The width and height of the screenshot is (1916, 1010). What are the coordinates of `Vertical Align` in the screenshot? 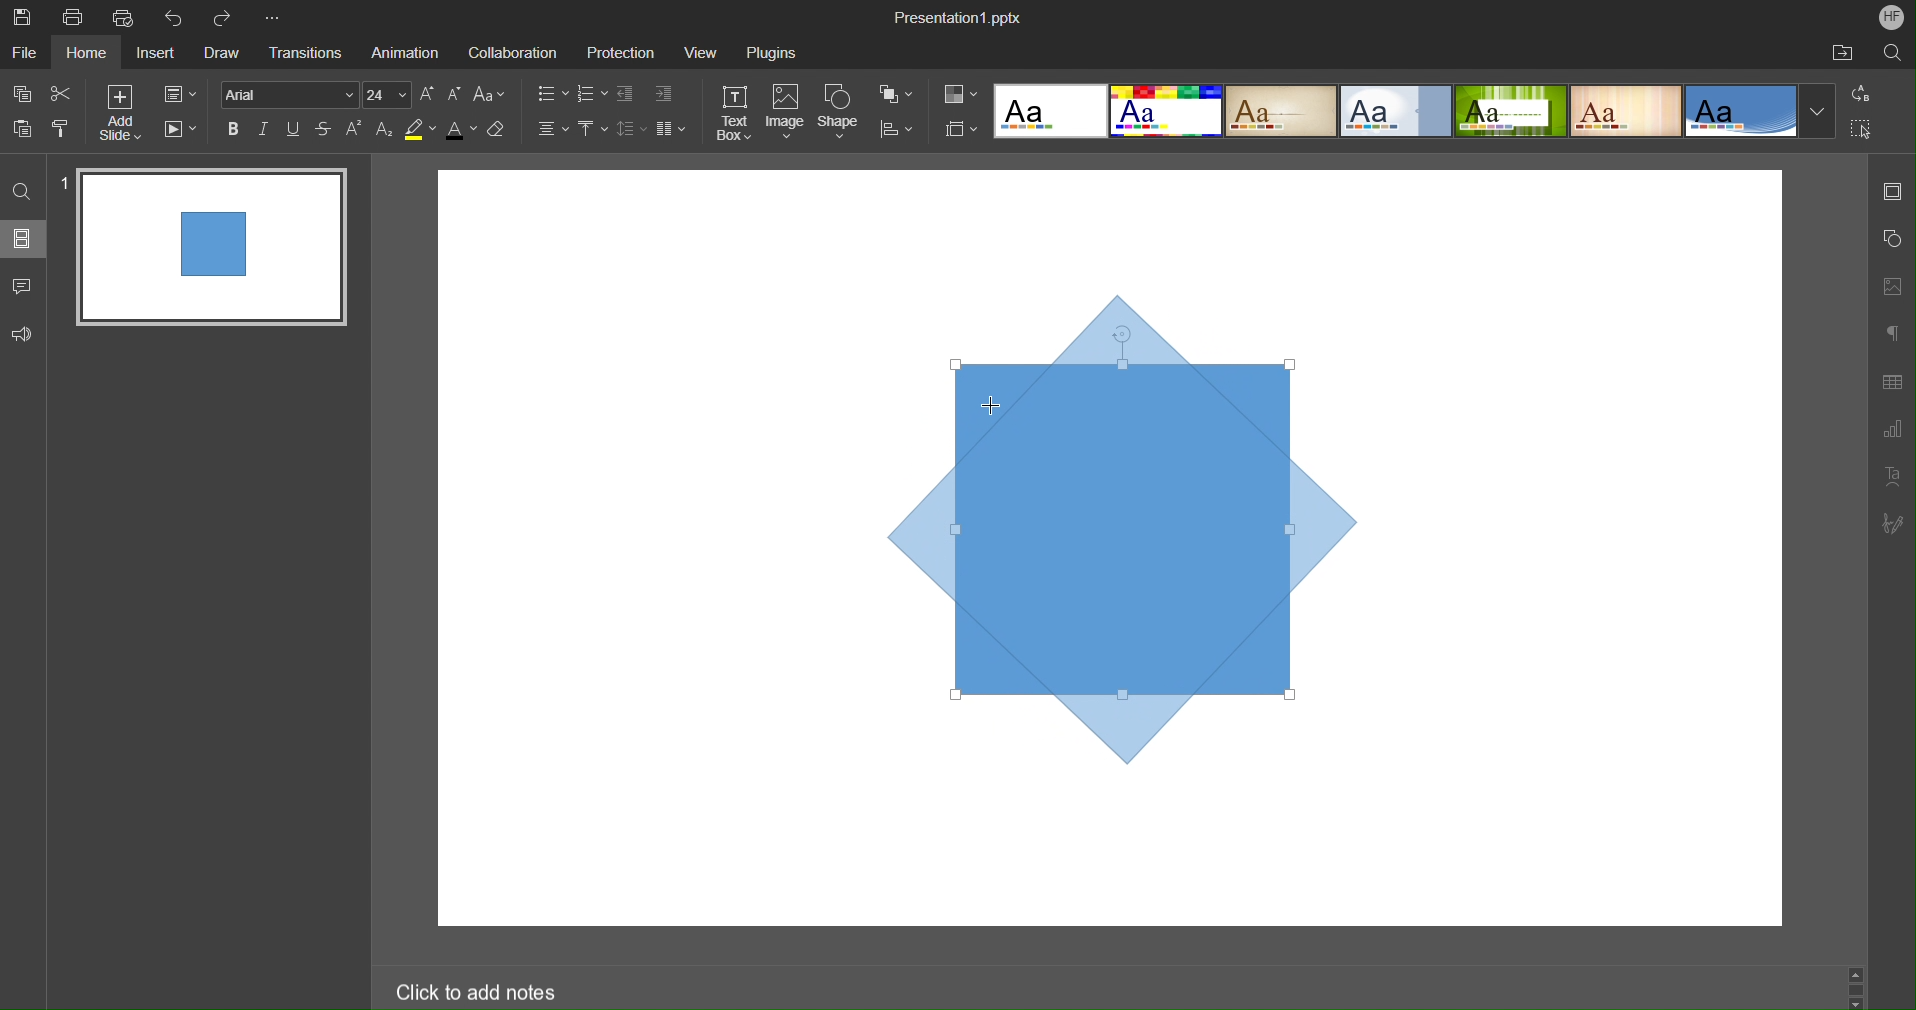 It's located at (593, 129).